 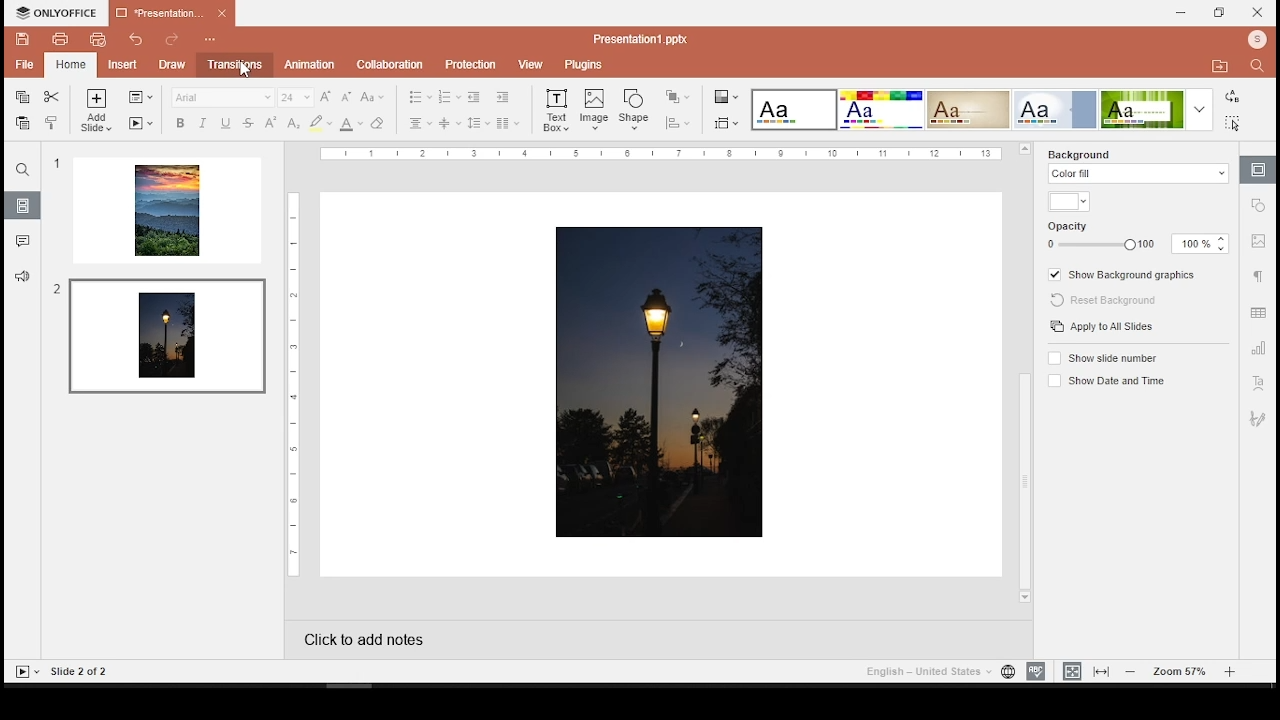 What do you see at coordinates (246, 70) in the screenshot?
I see `cursor` at bounding box center [246, 70].